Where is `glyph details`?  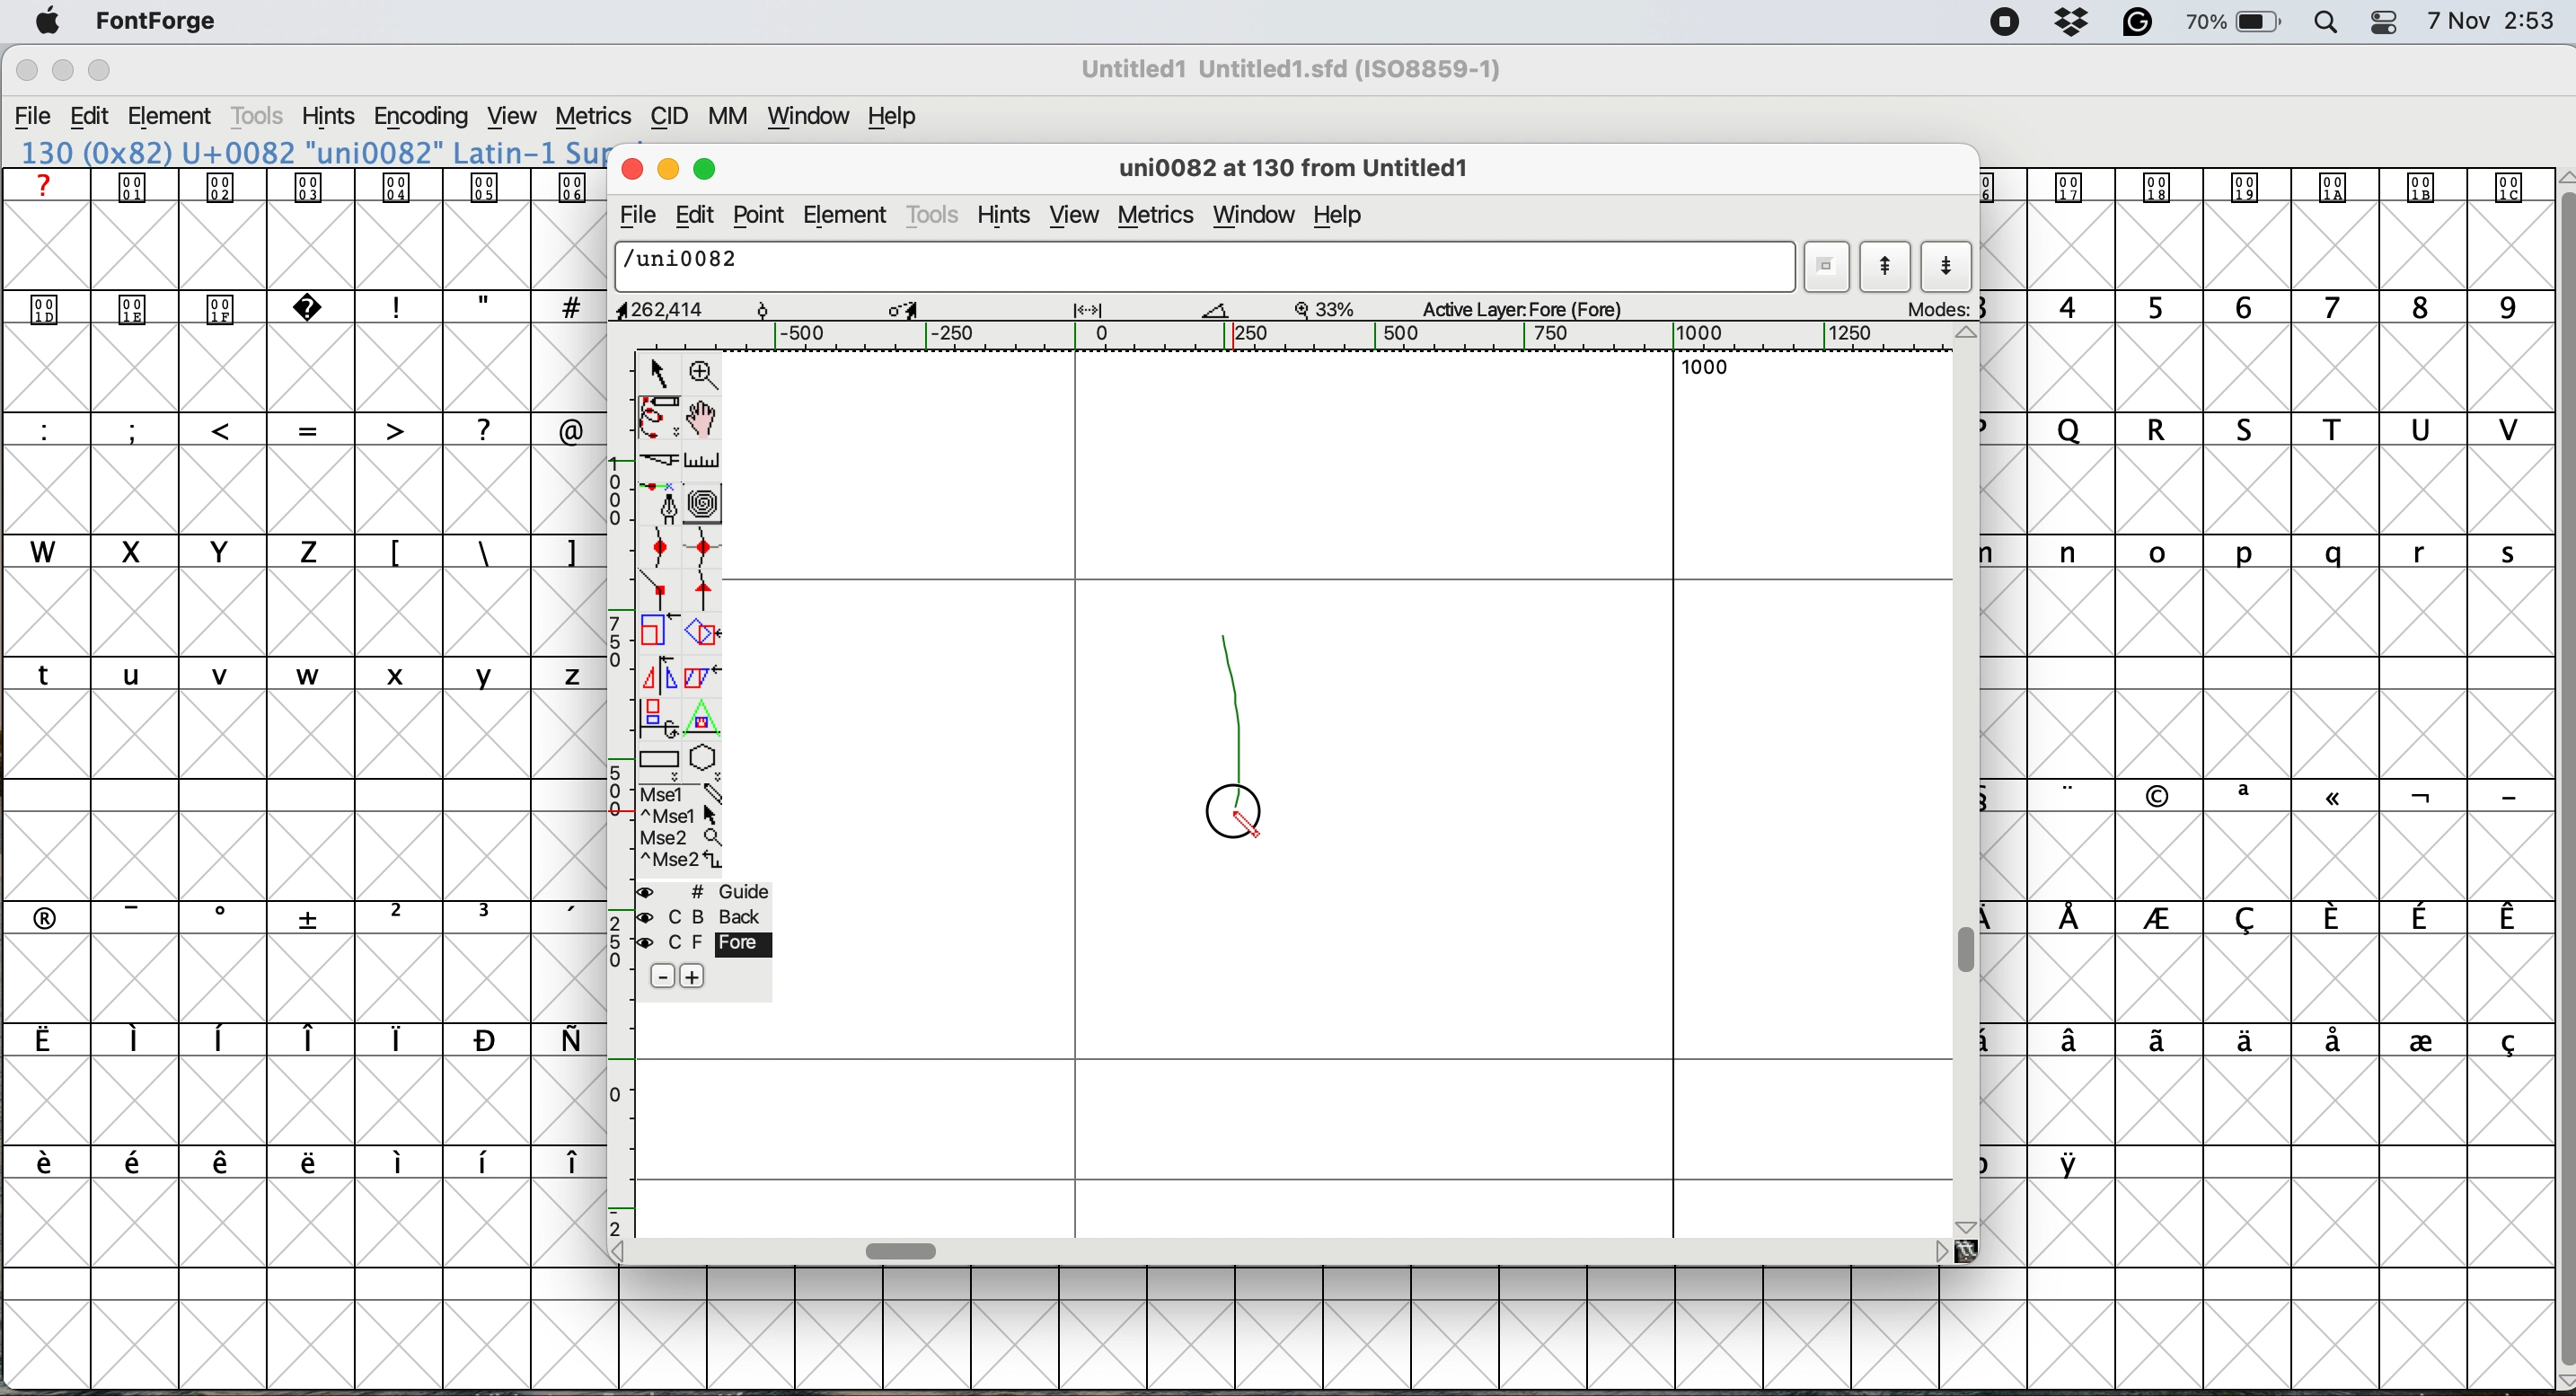
glyph details is located at coordinates (1305, 171).